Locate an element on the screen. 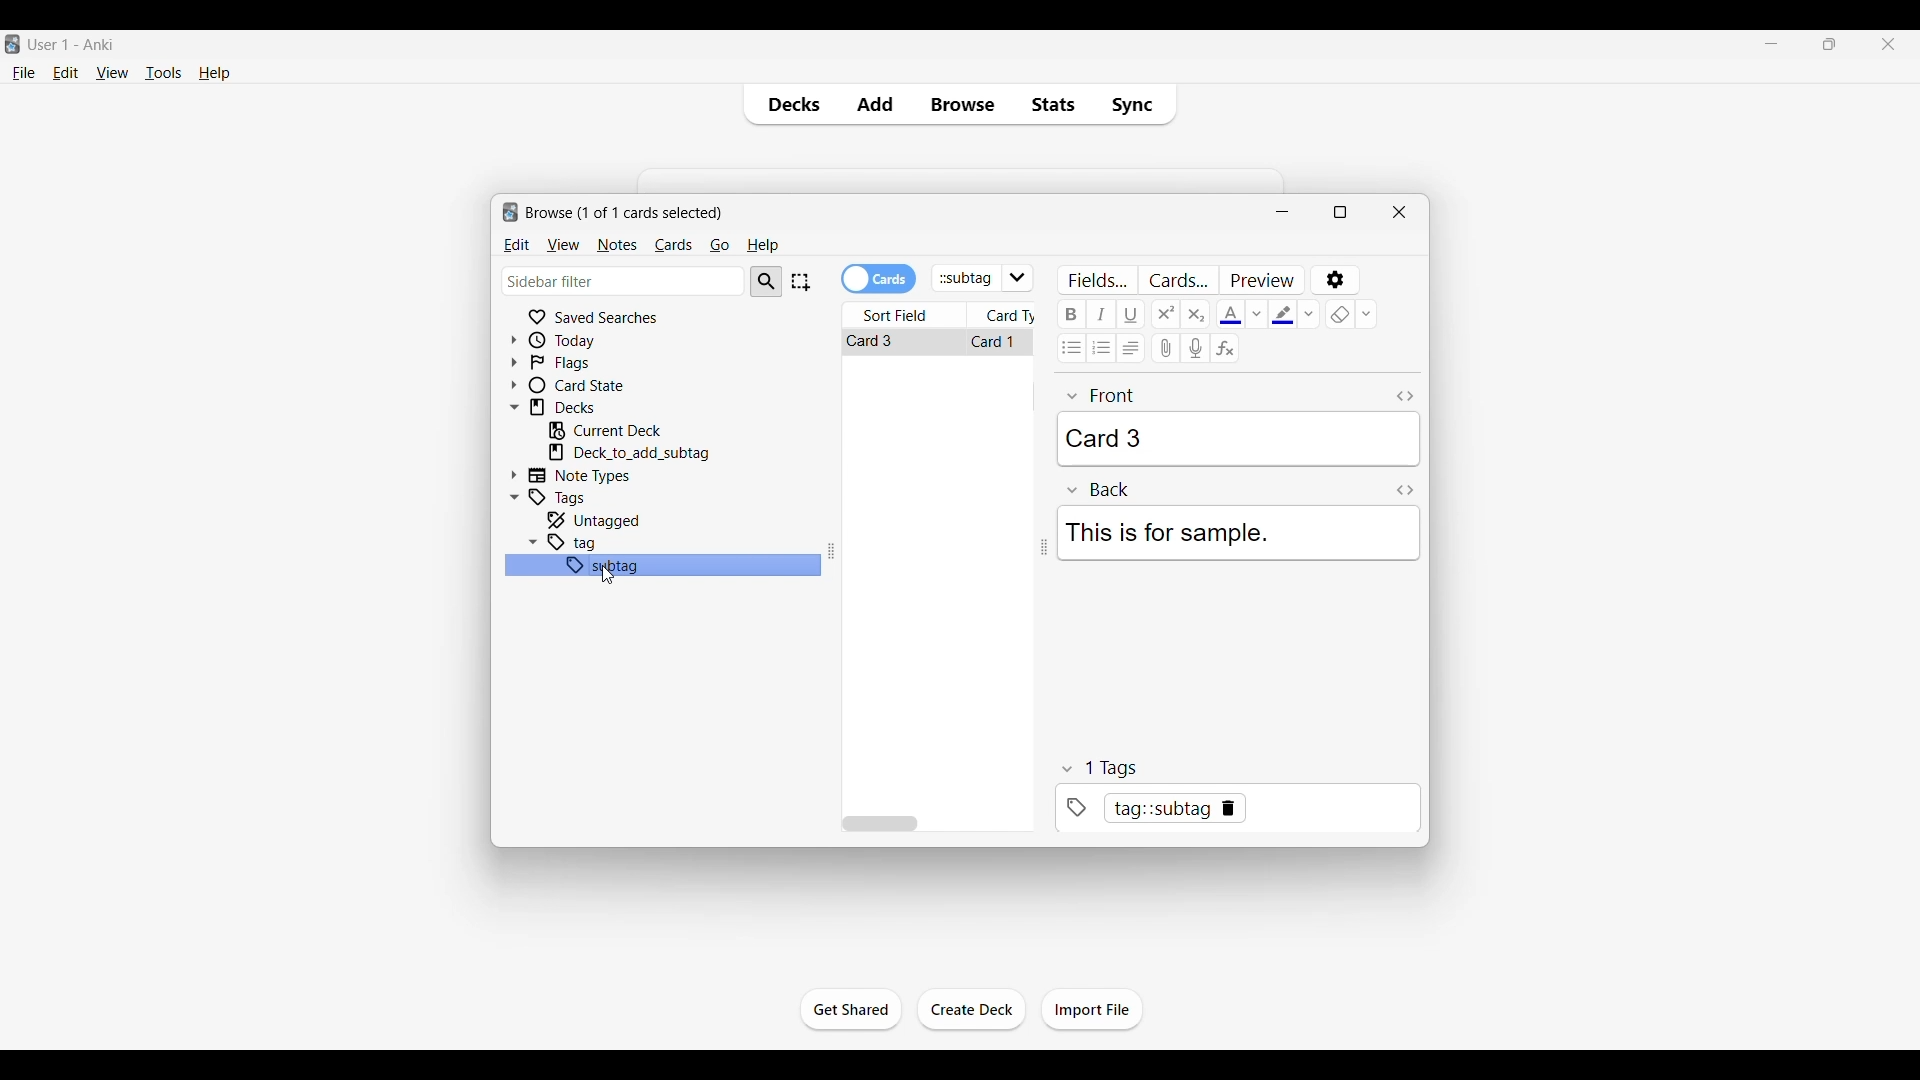  Horizontal slide bar is located at coordinates (879, 824).